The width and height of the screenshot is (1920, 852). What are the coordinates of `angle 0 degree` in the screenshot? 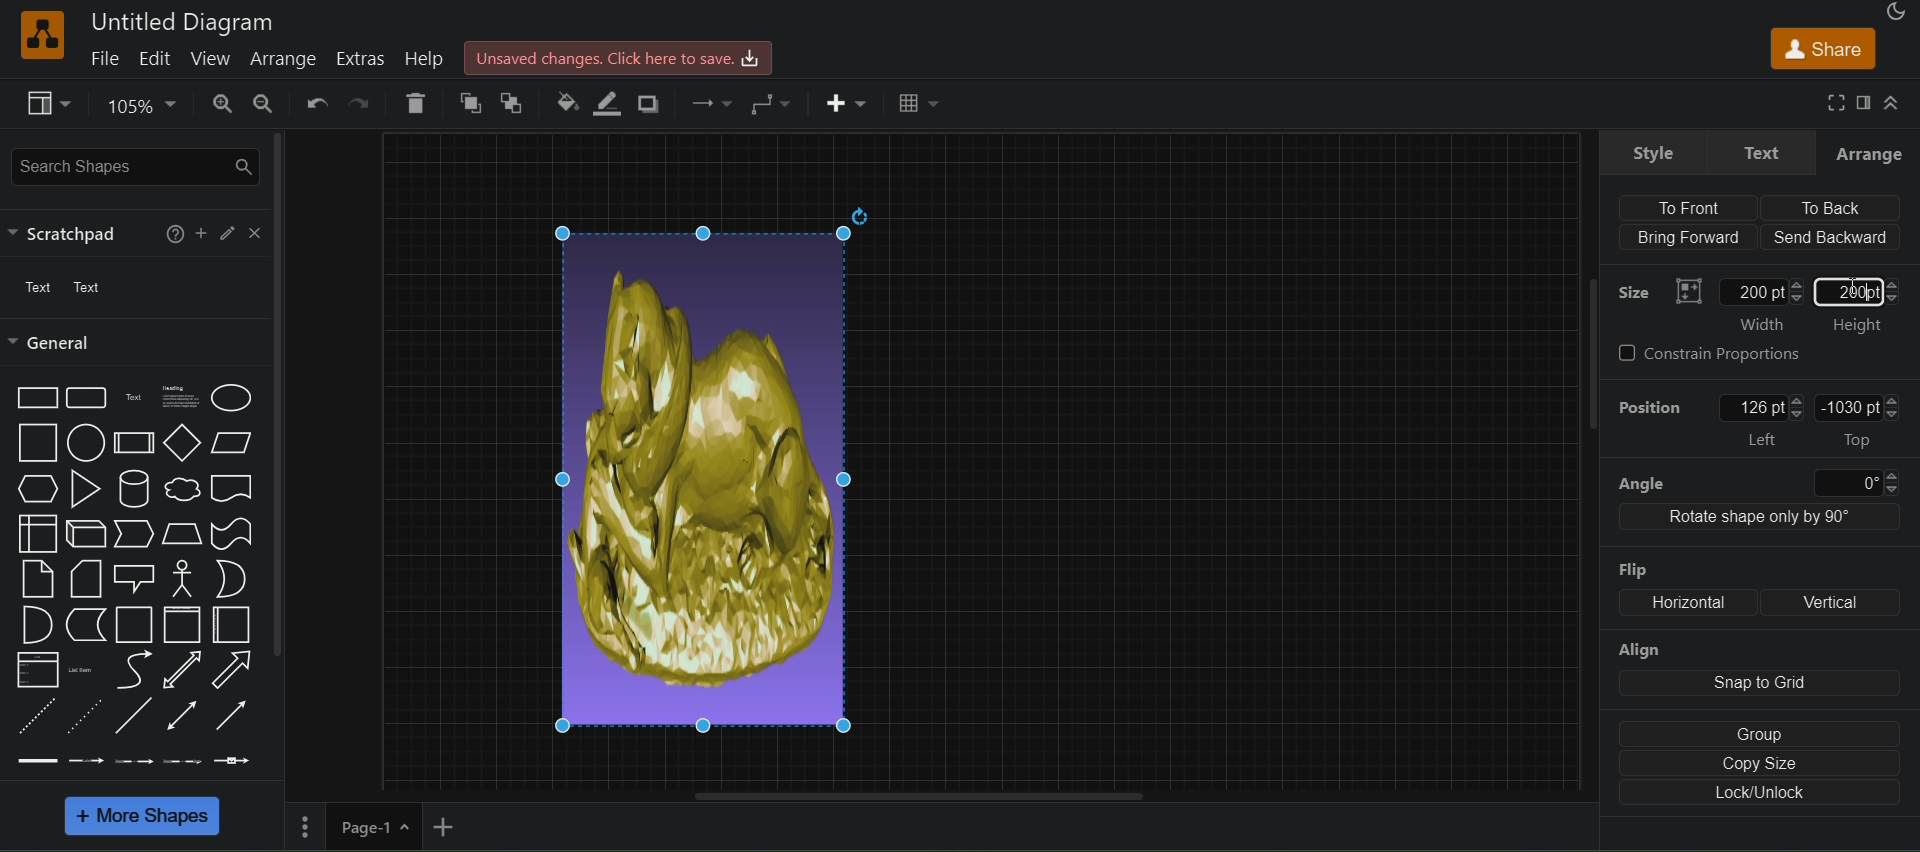 It's located at (1756, 480).